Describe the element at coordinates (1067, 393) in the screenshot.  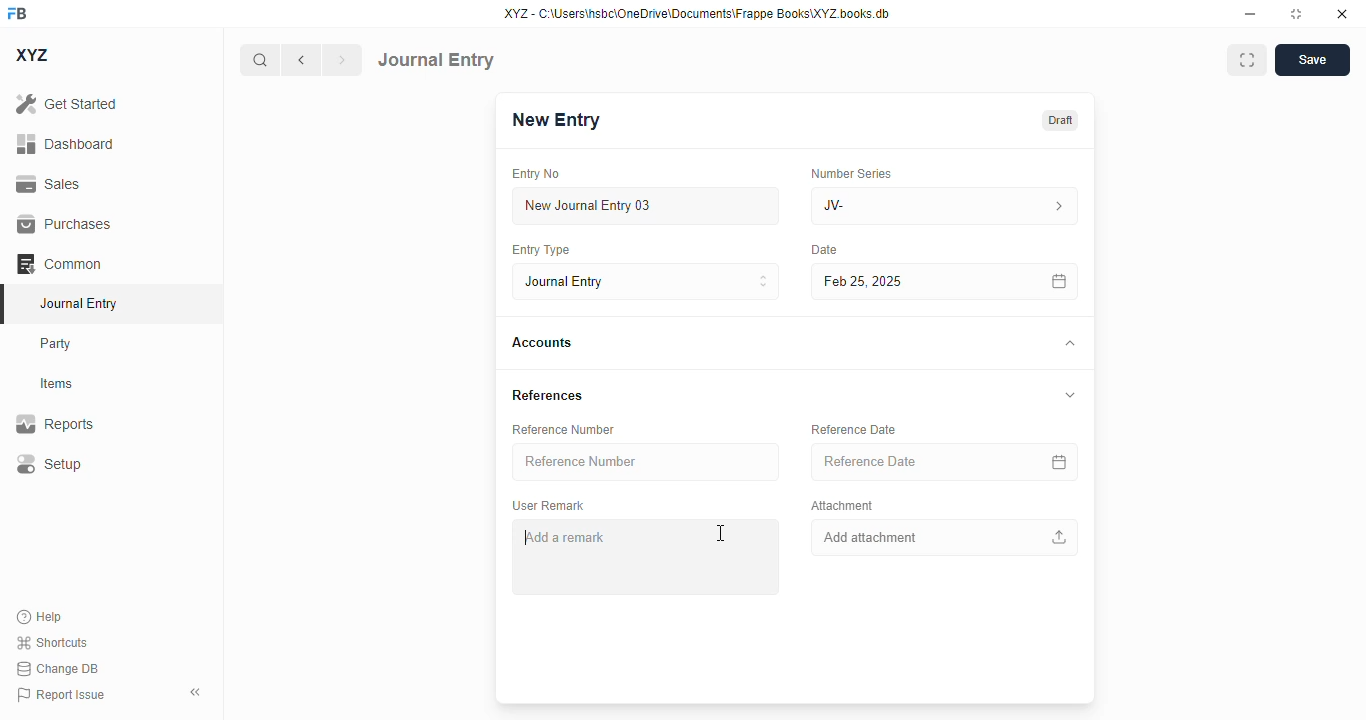
I see `toggle expand/collapse` at that location.